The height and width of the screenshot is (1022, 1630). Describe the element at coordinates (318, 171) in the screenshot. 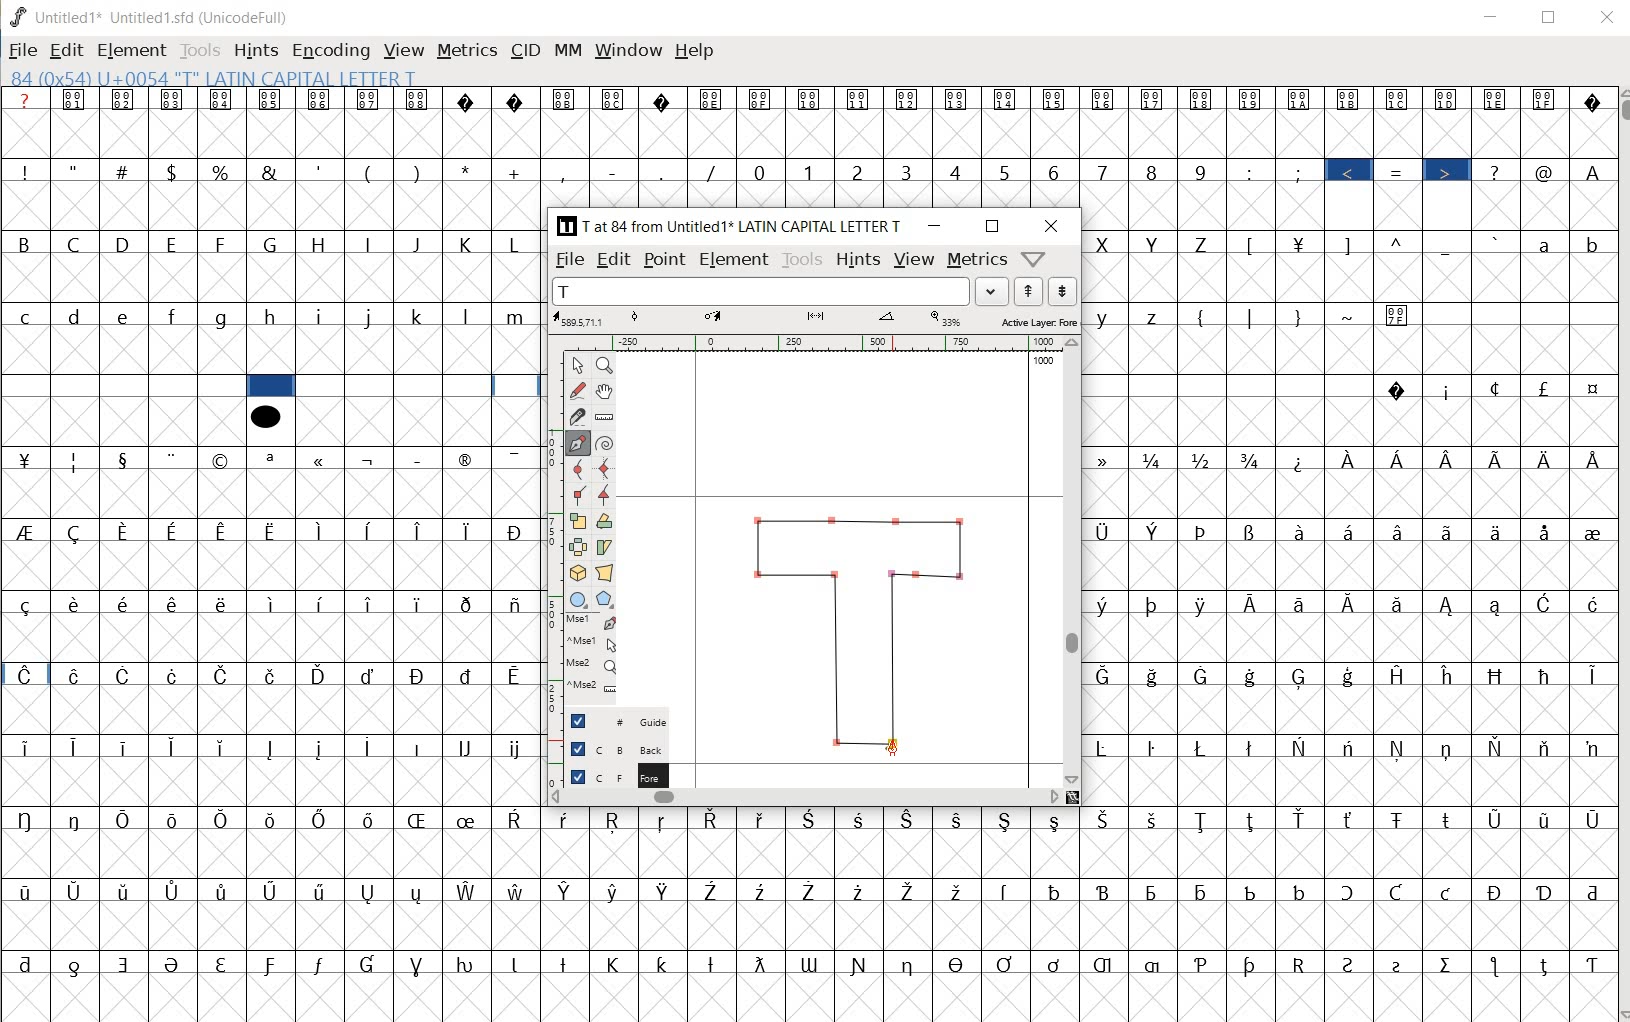

I see `'` at that location.